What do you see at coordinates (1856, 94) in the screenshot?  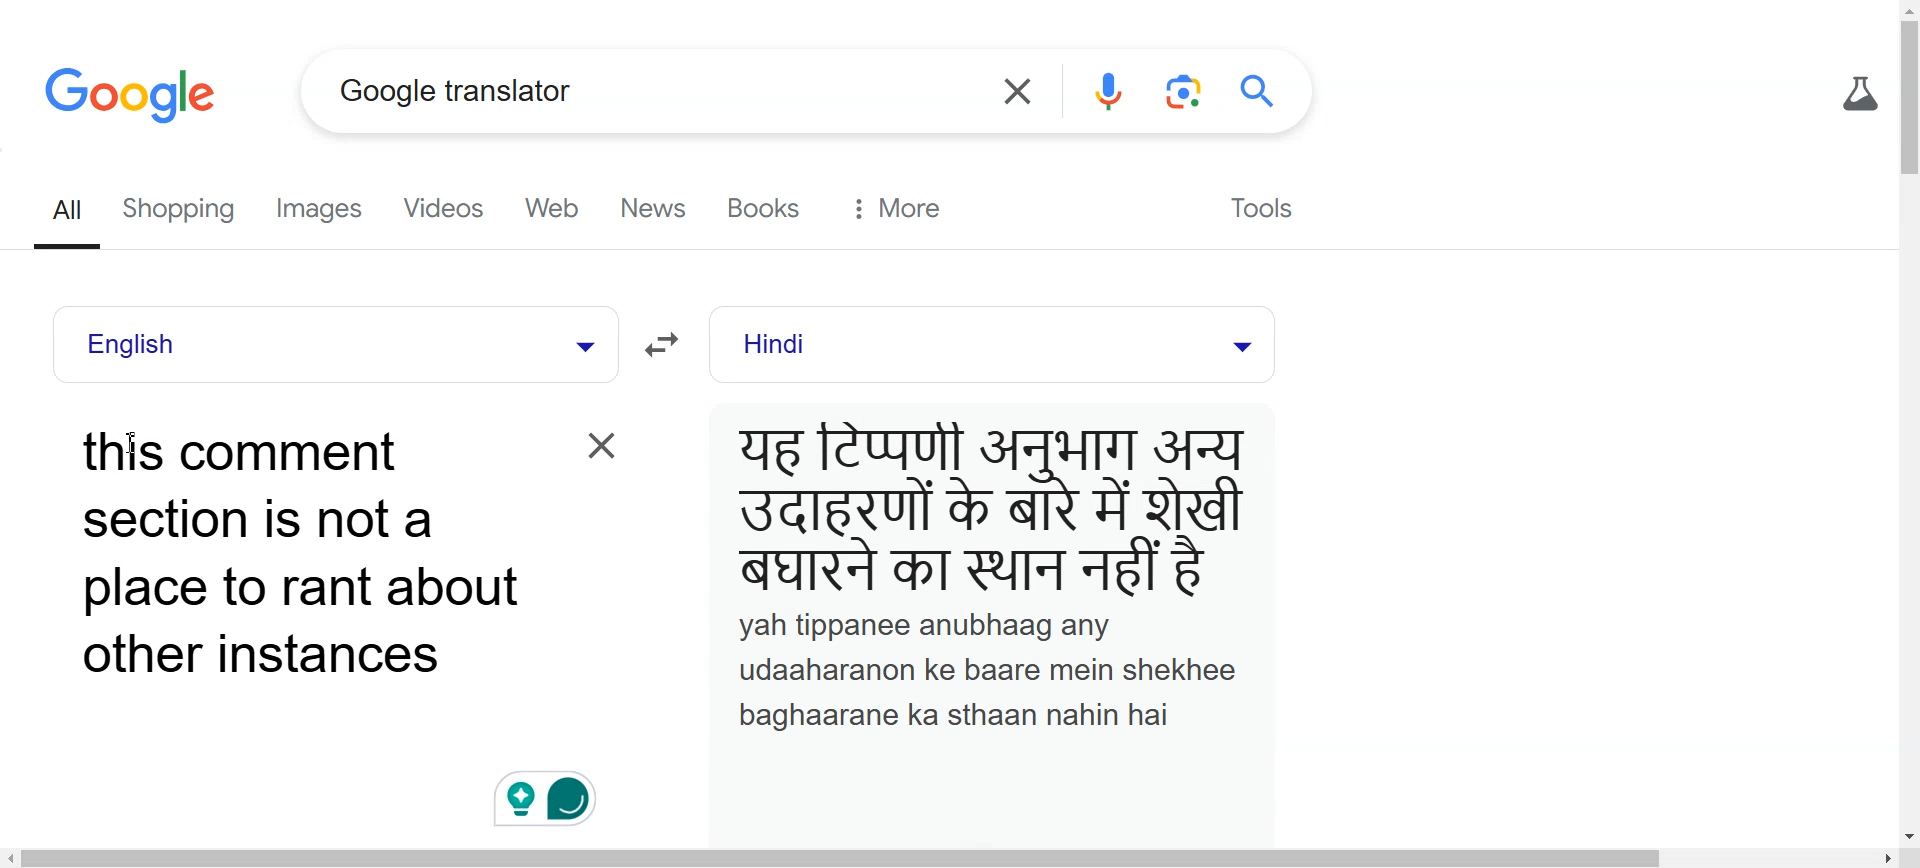 I see `Search labs` at bounding box center [1856, 94].